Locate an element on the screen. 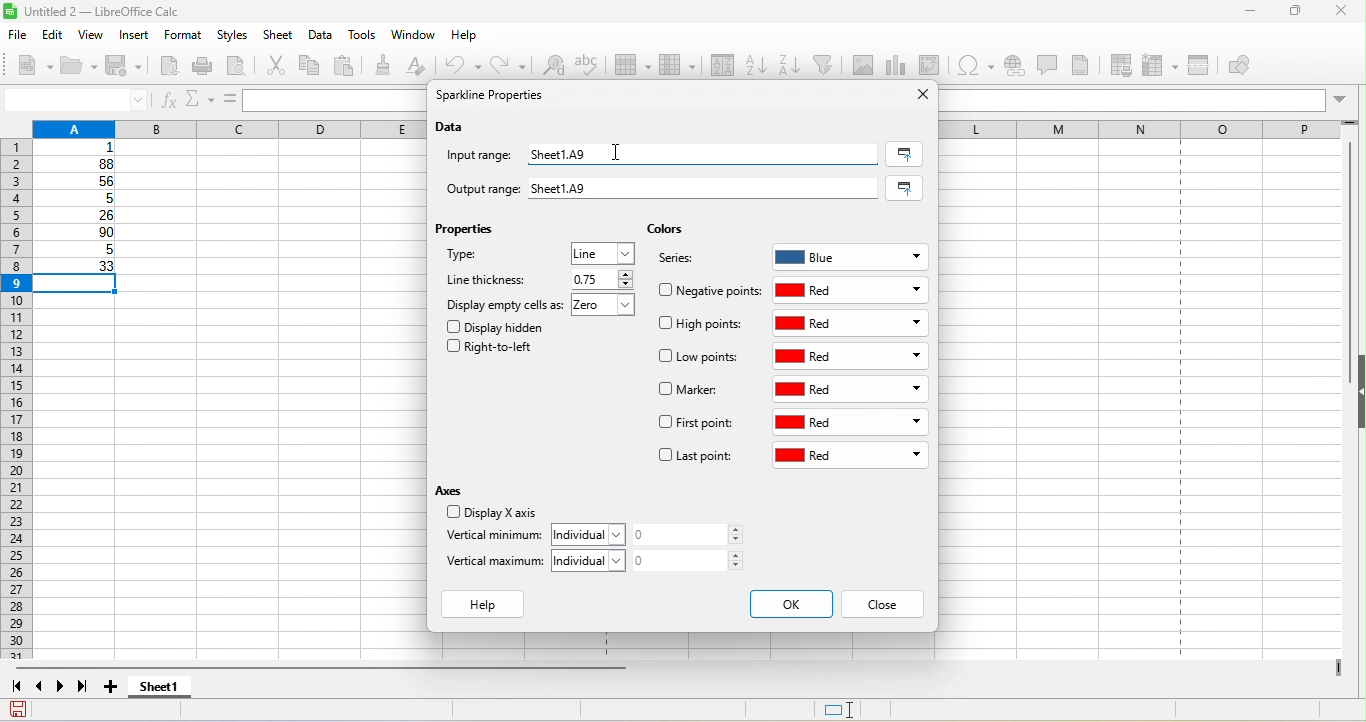  special character is located at coordinates (979, 65).